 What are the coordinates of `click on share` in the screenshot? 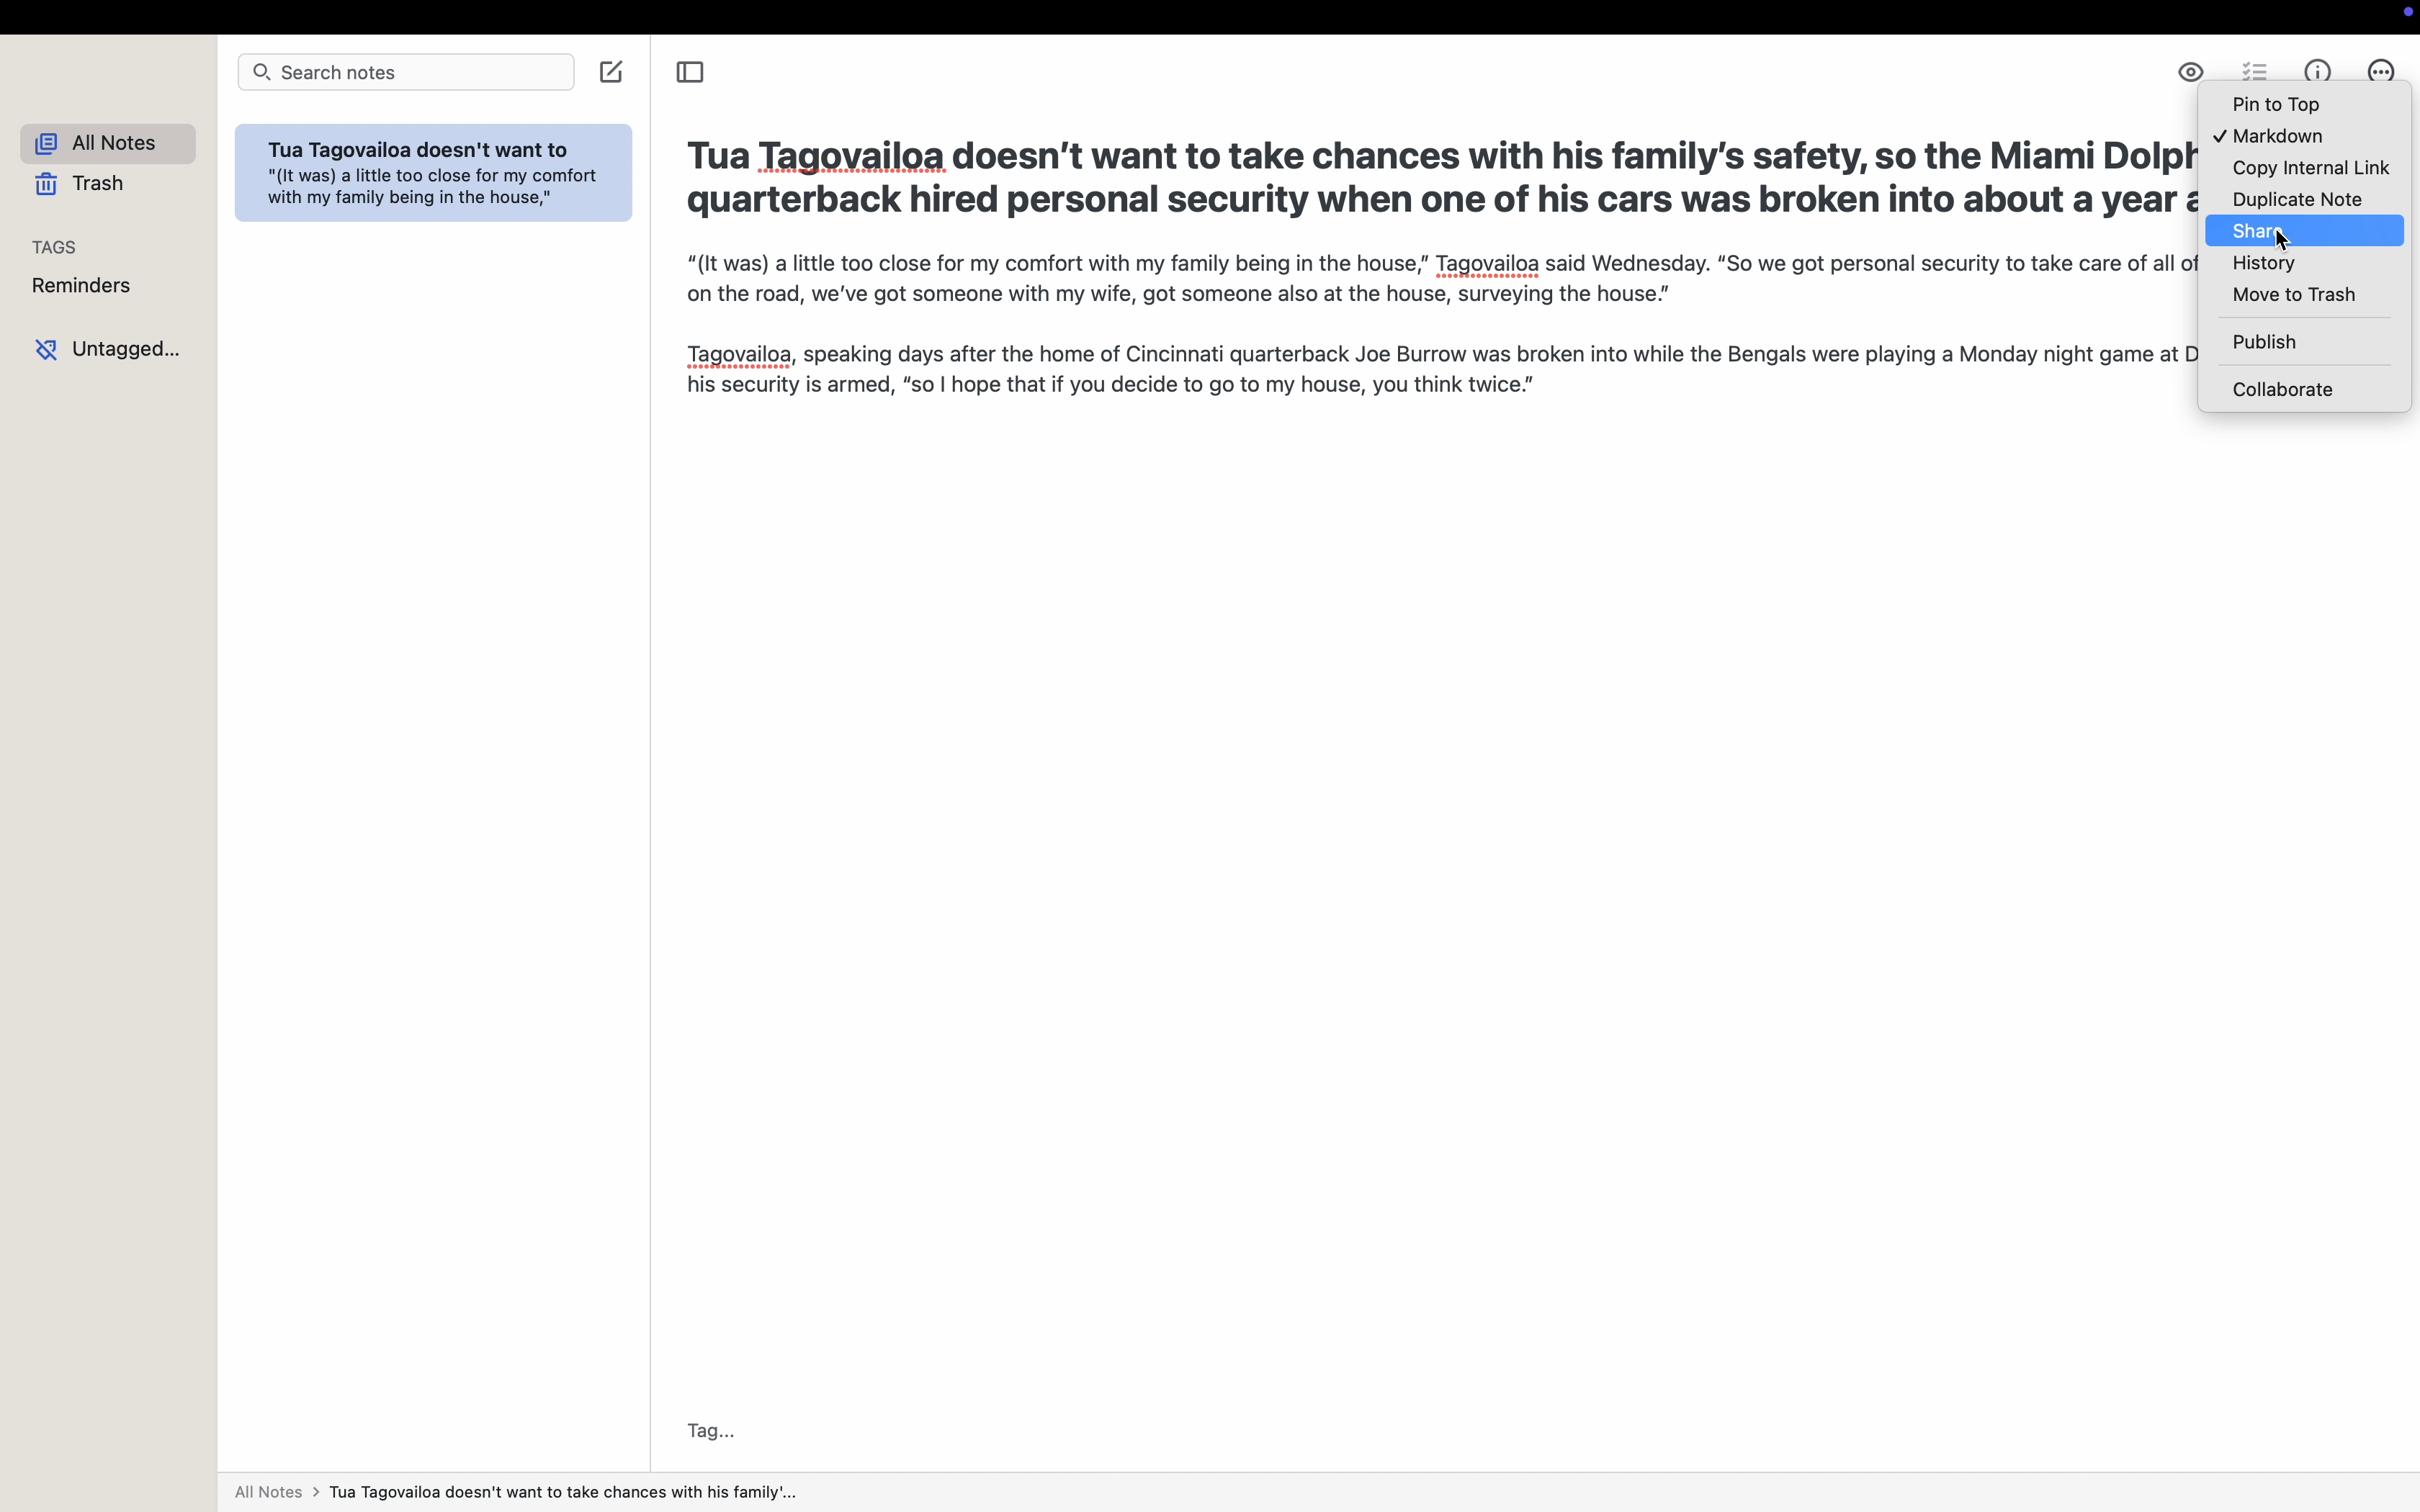 It's located at (2304, 231).